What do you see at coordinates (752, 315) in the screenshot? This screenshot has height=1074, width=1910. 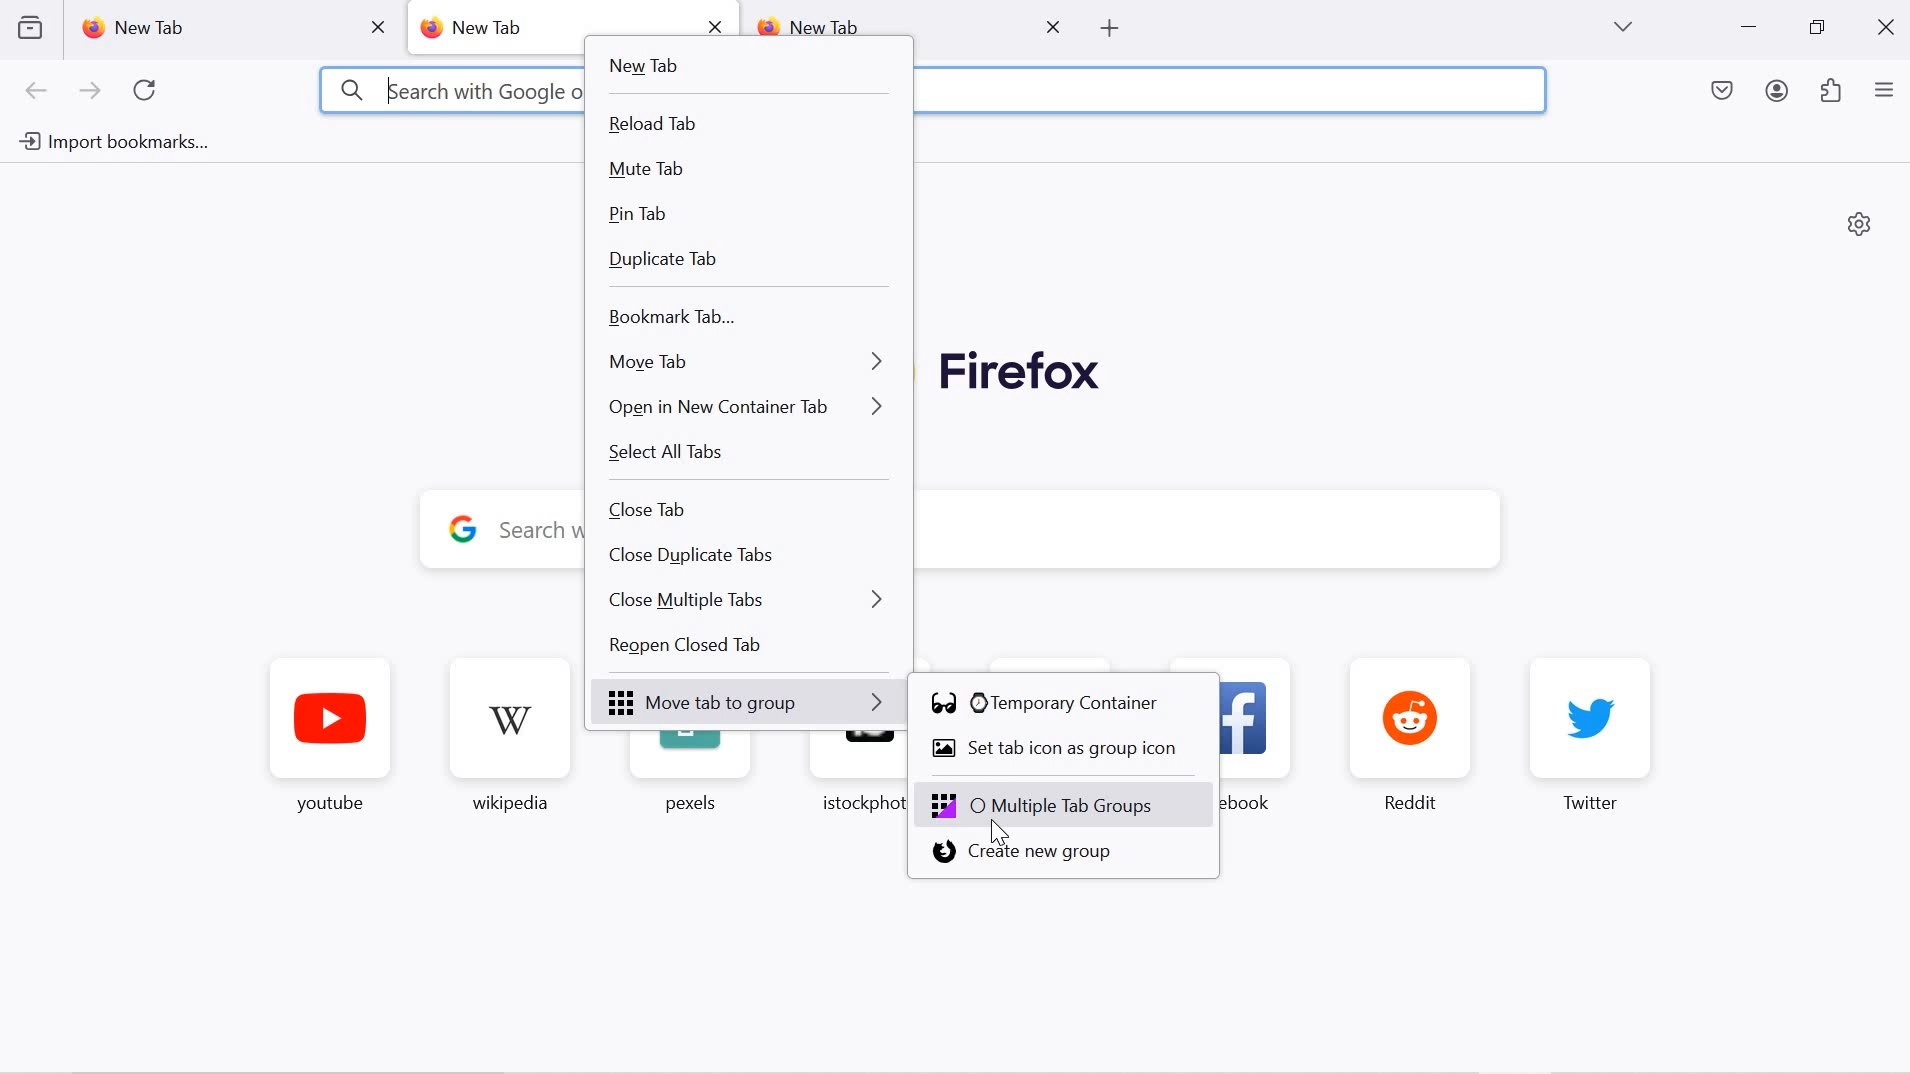 I see `bookmark tab` at bounding box center [752, 315].